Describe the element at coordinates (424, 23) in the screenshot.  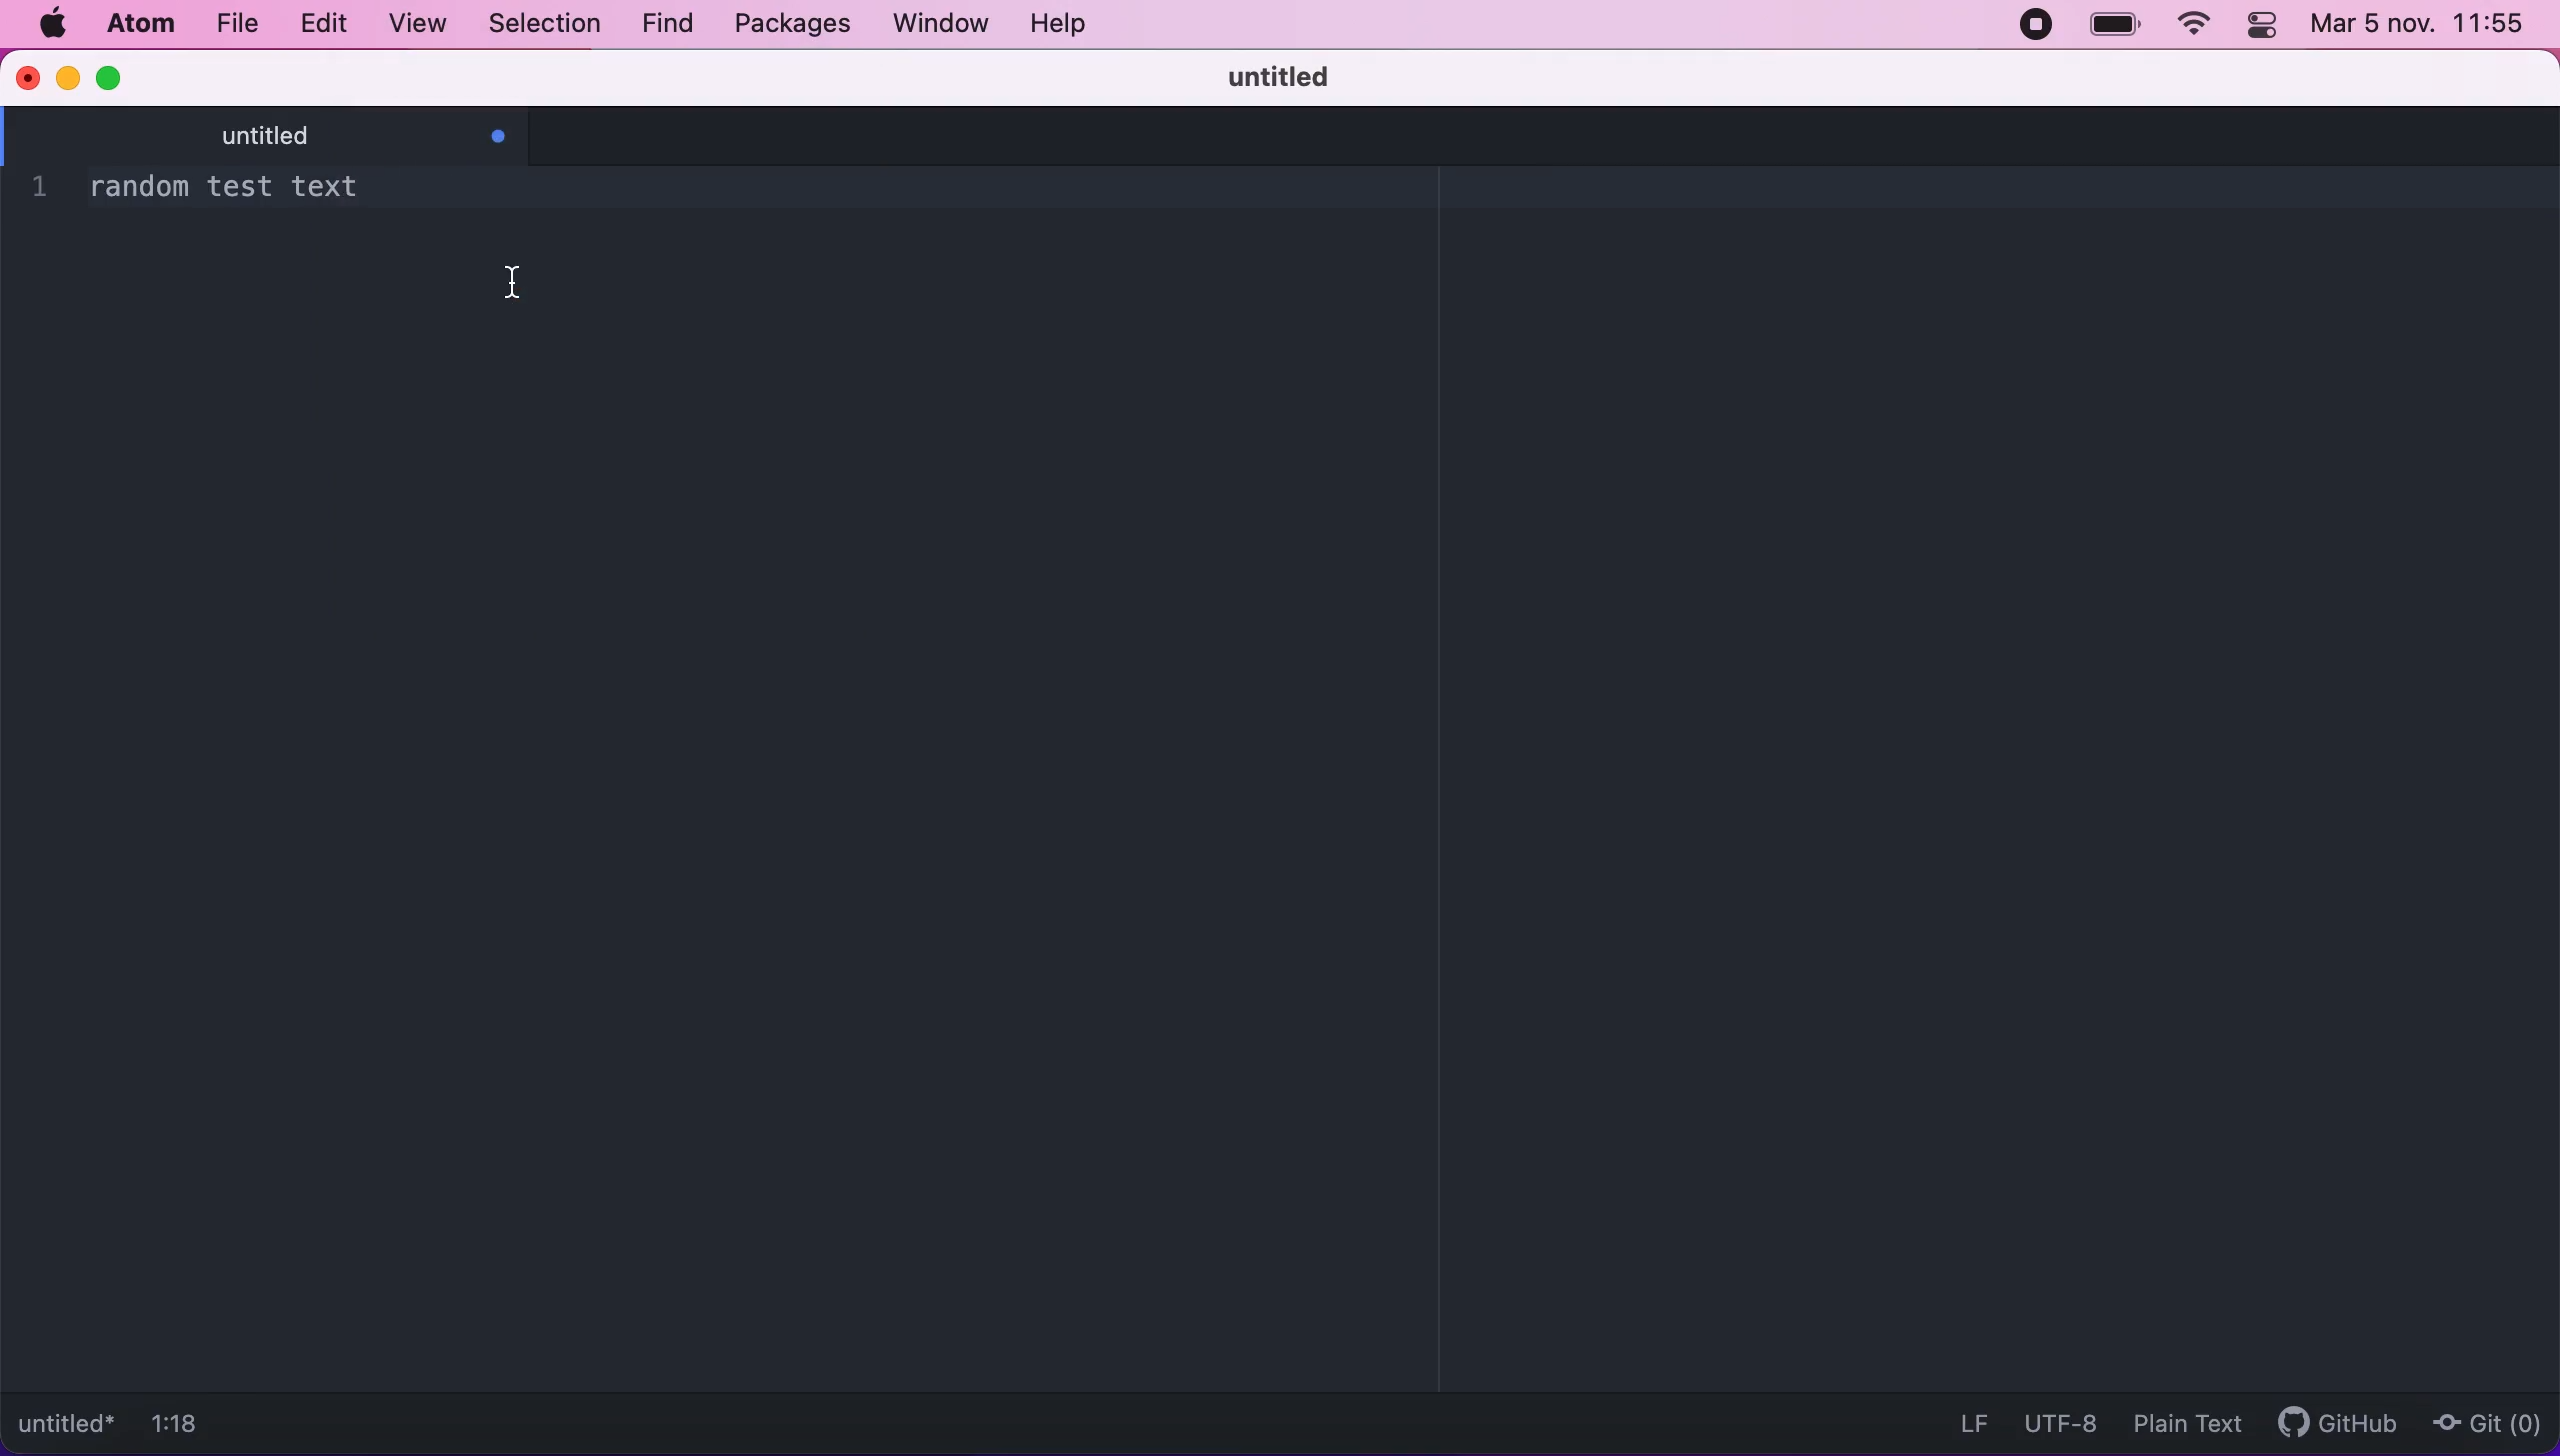
I see `view` at that location.